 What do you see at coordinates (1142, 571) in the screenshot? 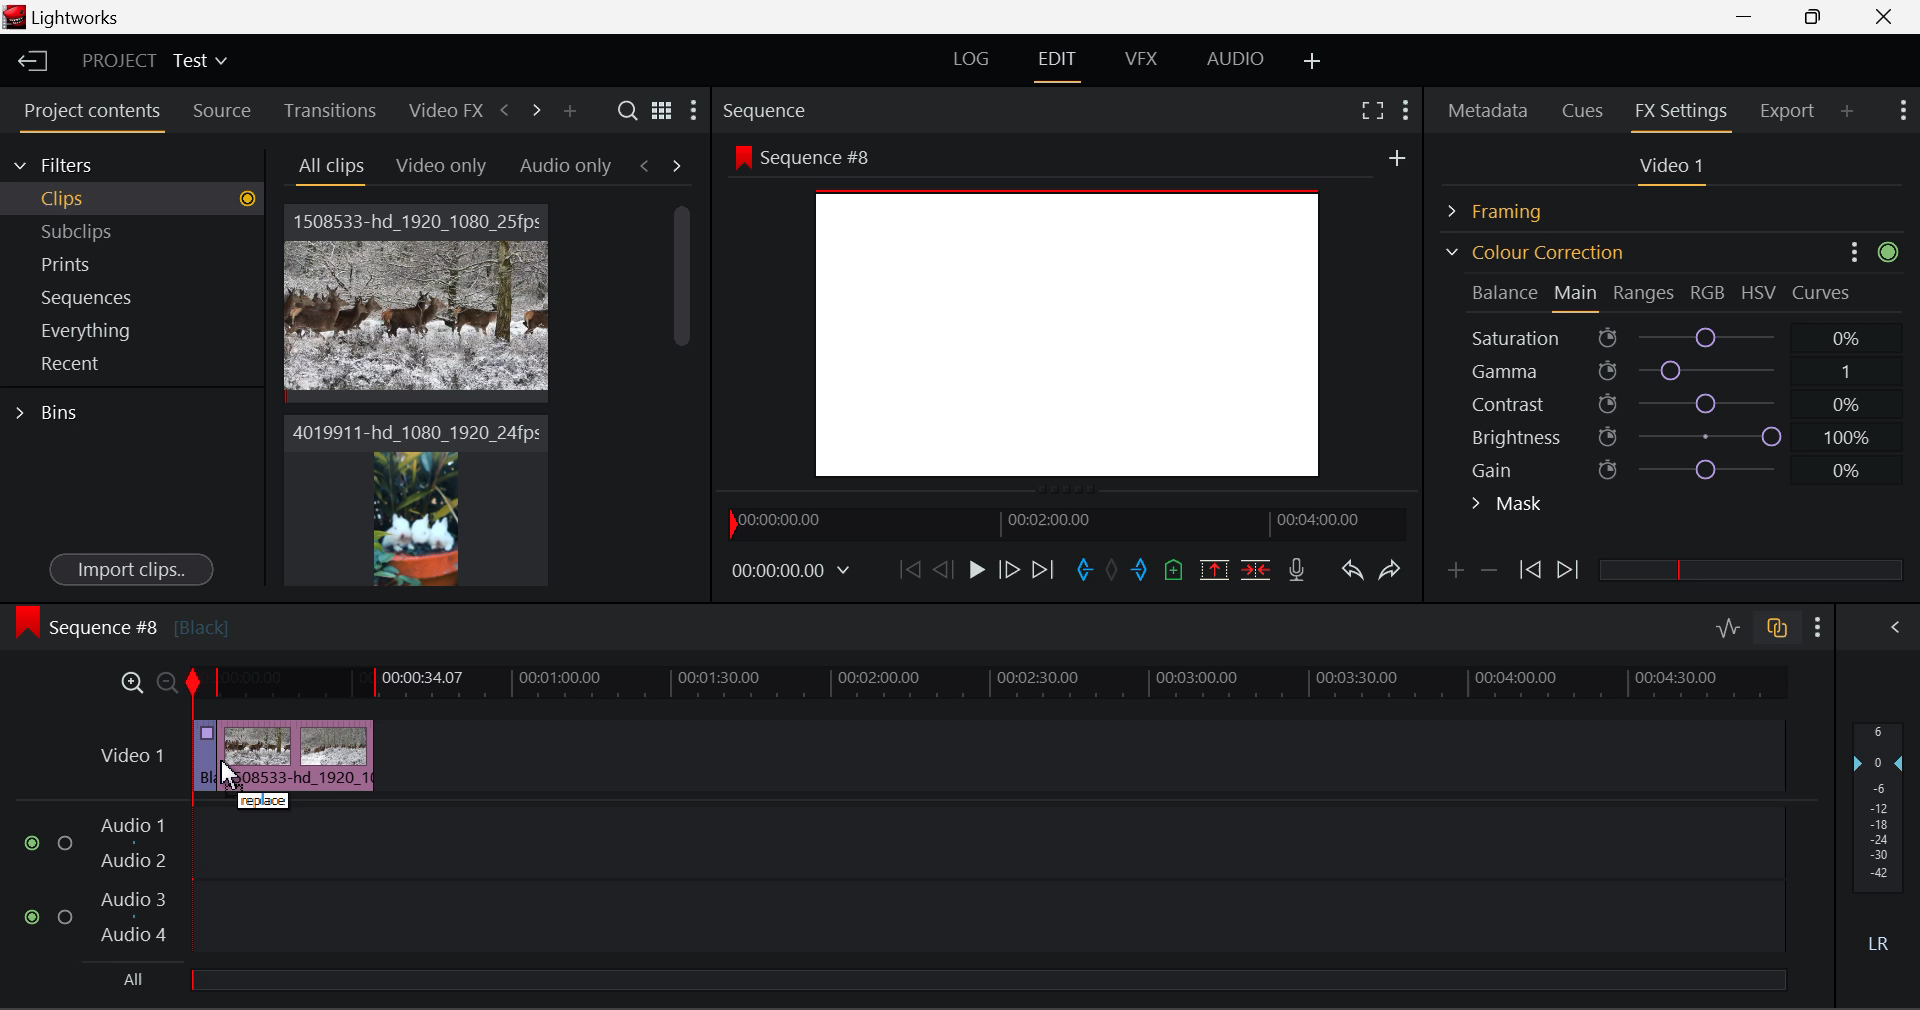
I see `Mark Out` at bounding box center [1142, 571].